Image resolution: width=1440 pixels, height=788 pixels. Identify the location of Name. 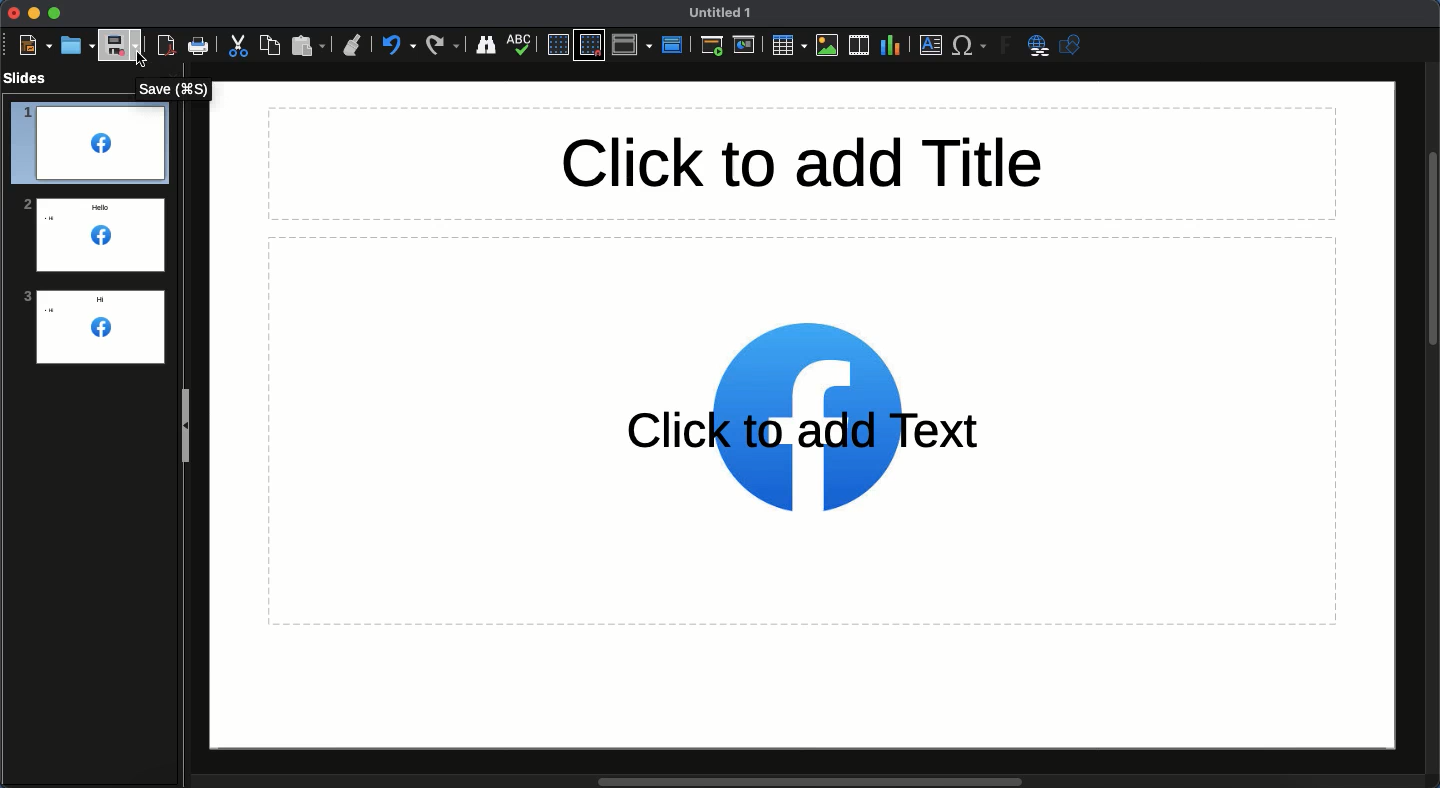
(716, 12).